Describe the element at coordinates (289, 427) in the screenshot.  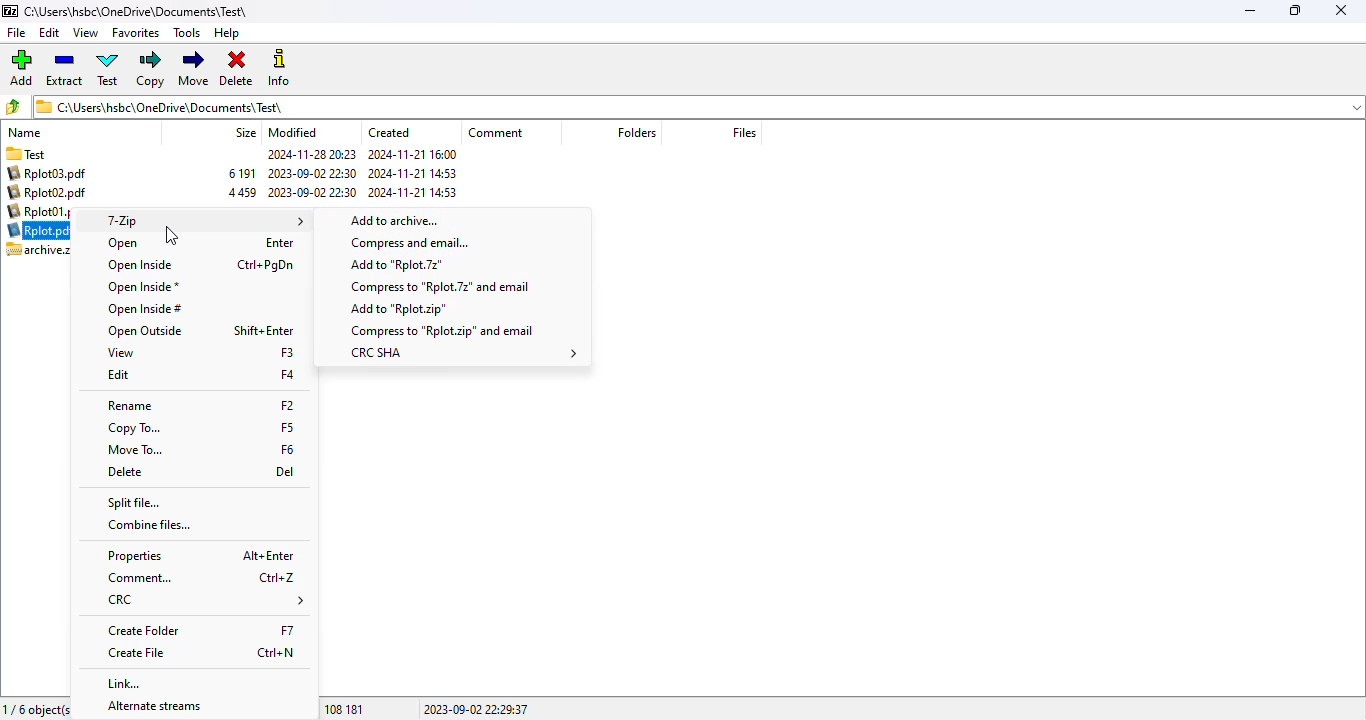
I see `shortcut for copy to` at that location.